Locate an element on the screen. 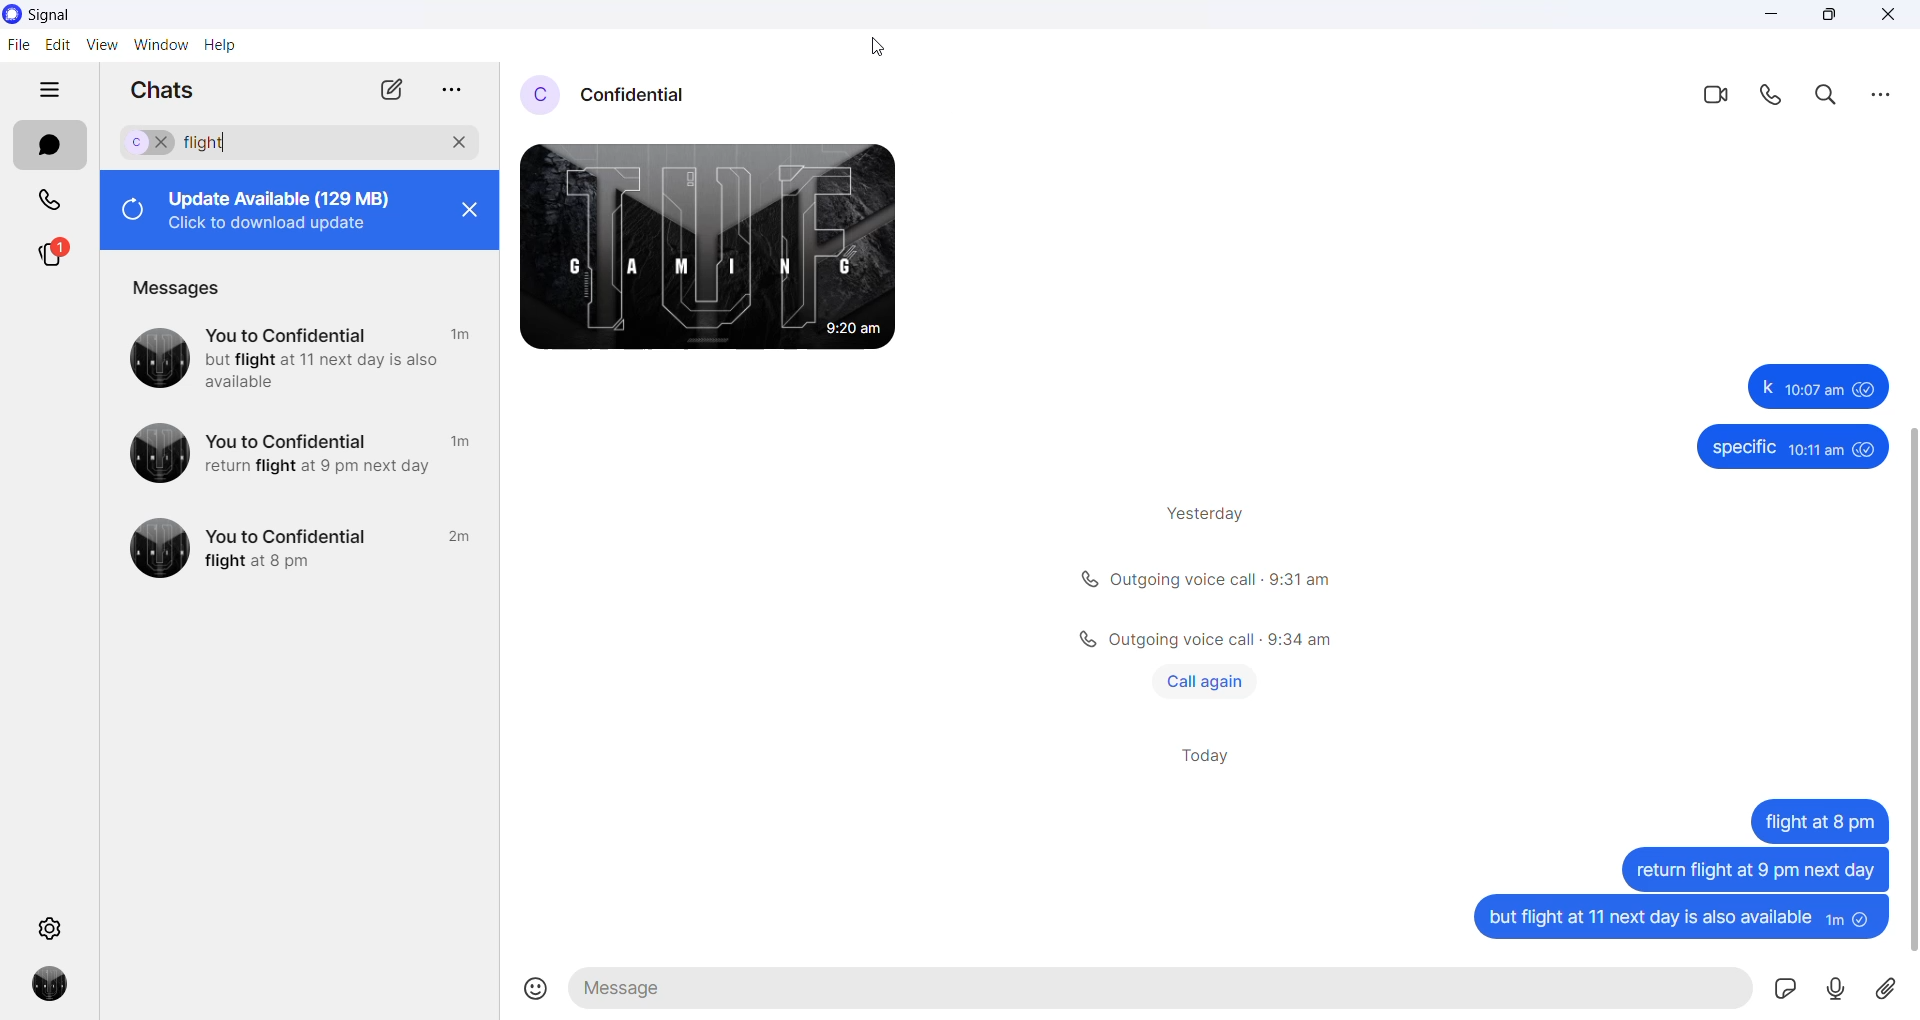 The height and width of the screenshot is (1020, 1920). call again is located at coordinates (1205, 680).